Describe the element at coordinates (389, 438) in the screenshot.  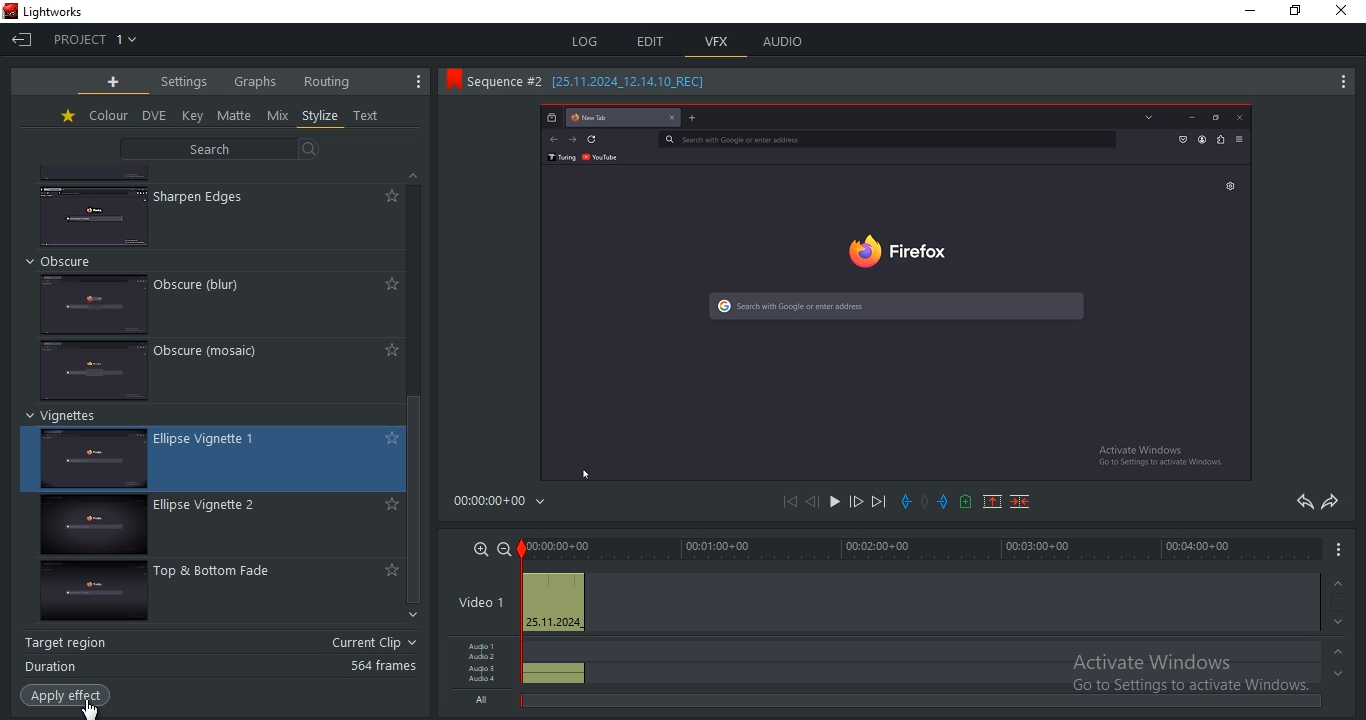
I see `Add to favorites` at that location.